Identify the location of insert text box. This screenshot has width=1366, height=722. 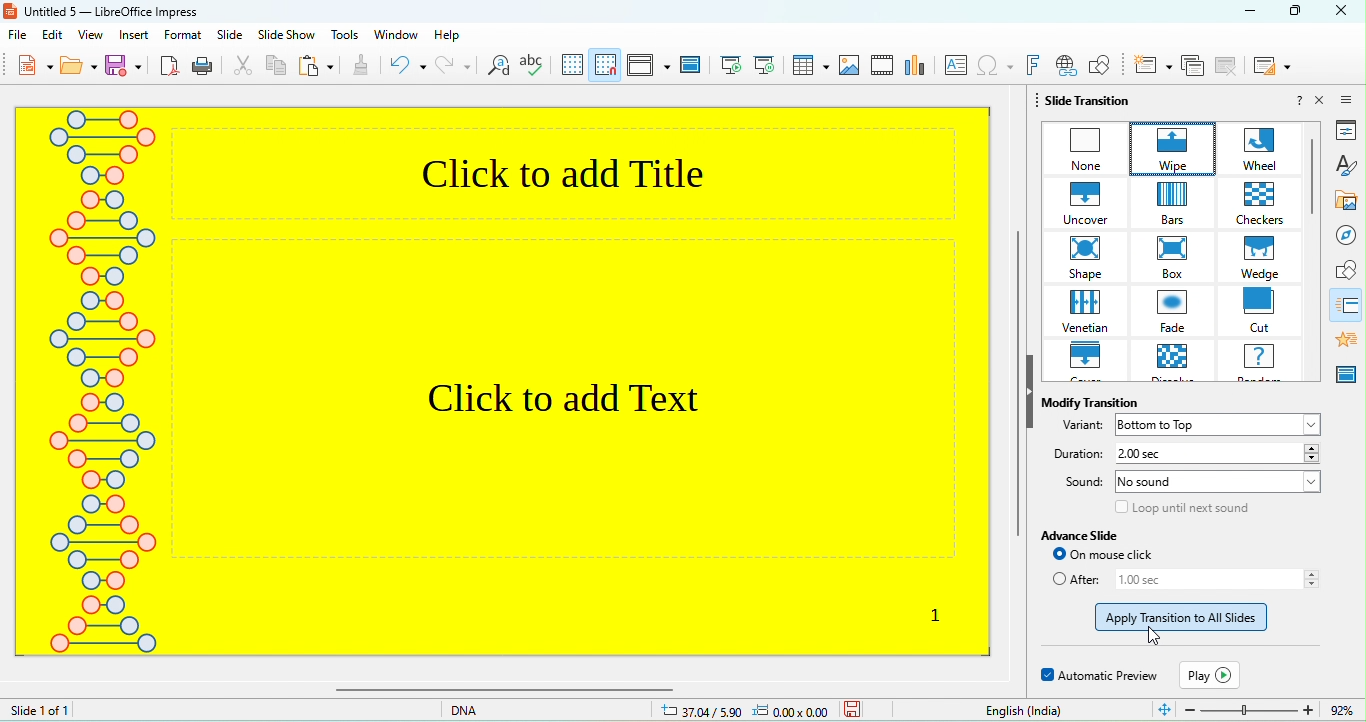
(955, 66).